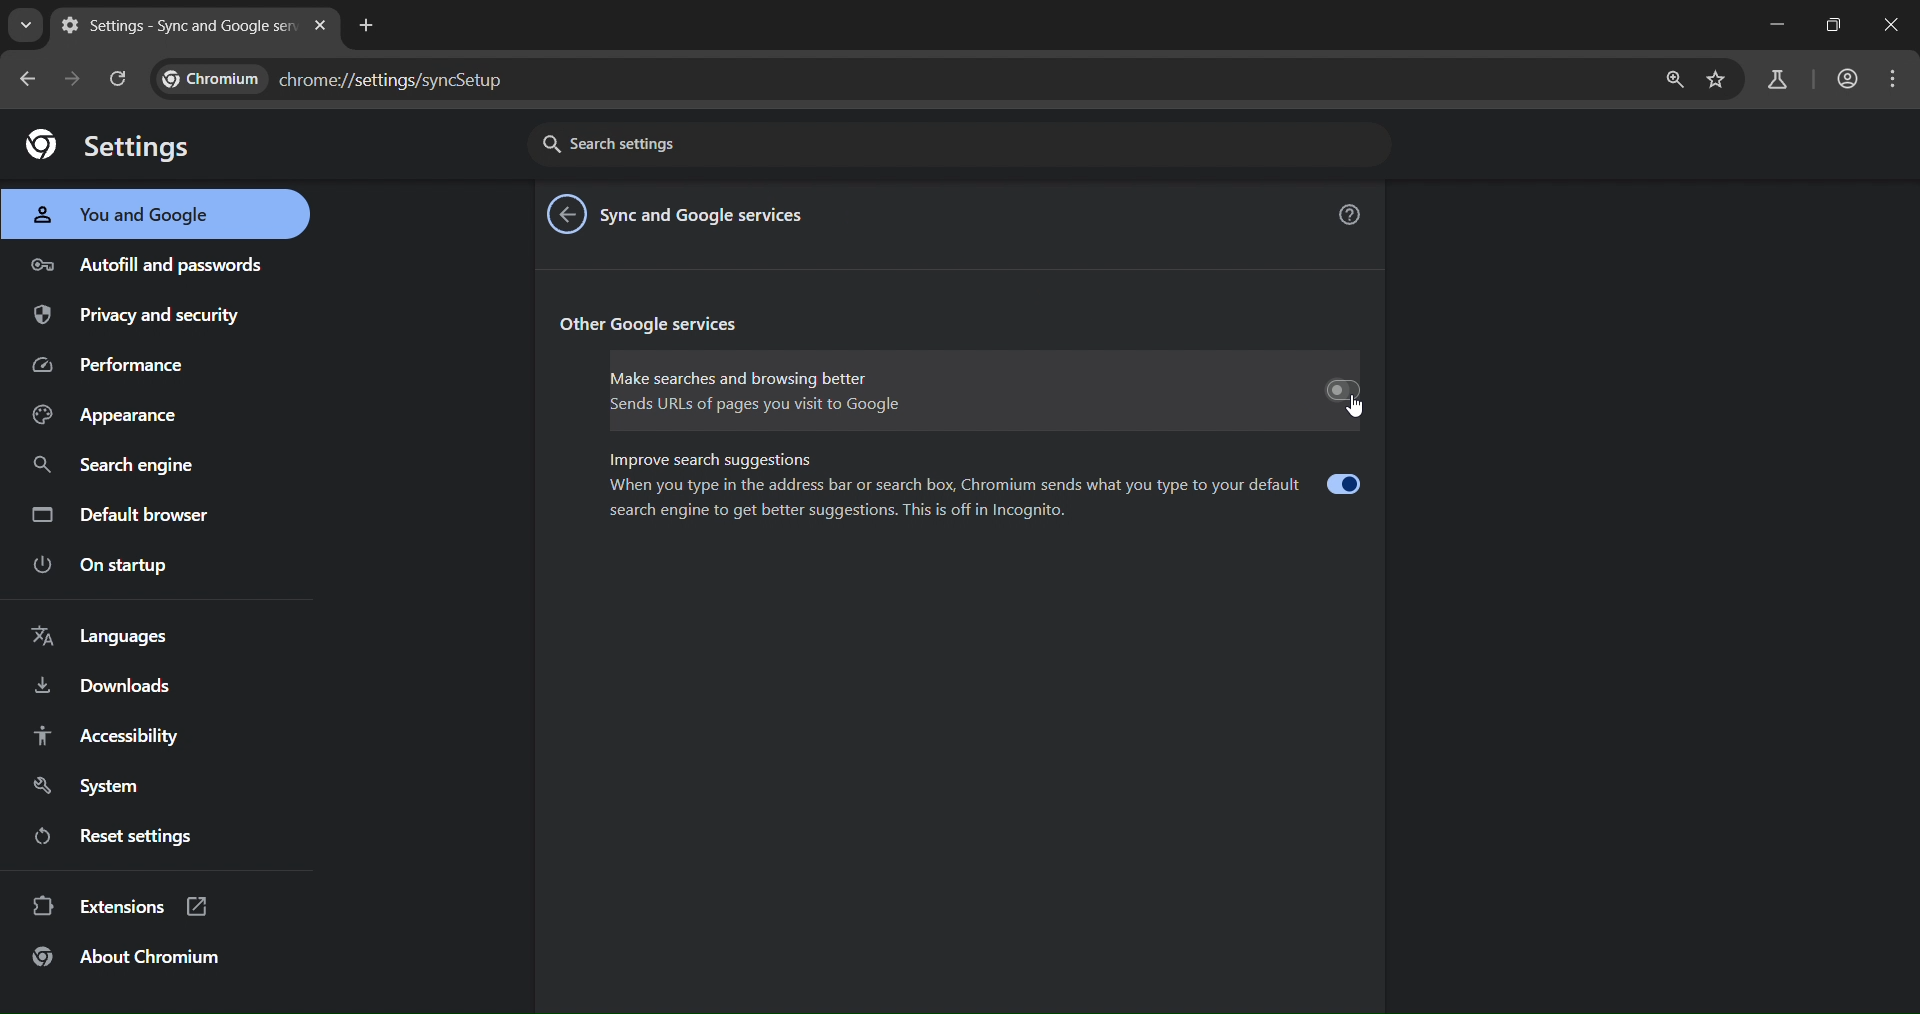 The image size is (1920, 1014). I want to click on on startup, so click(113, 567).